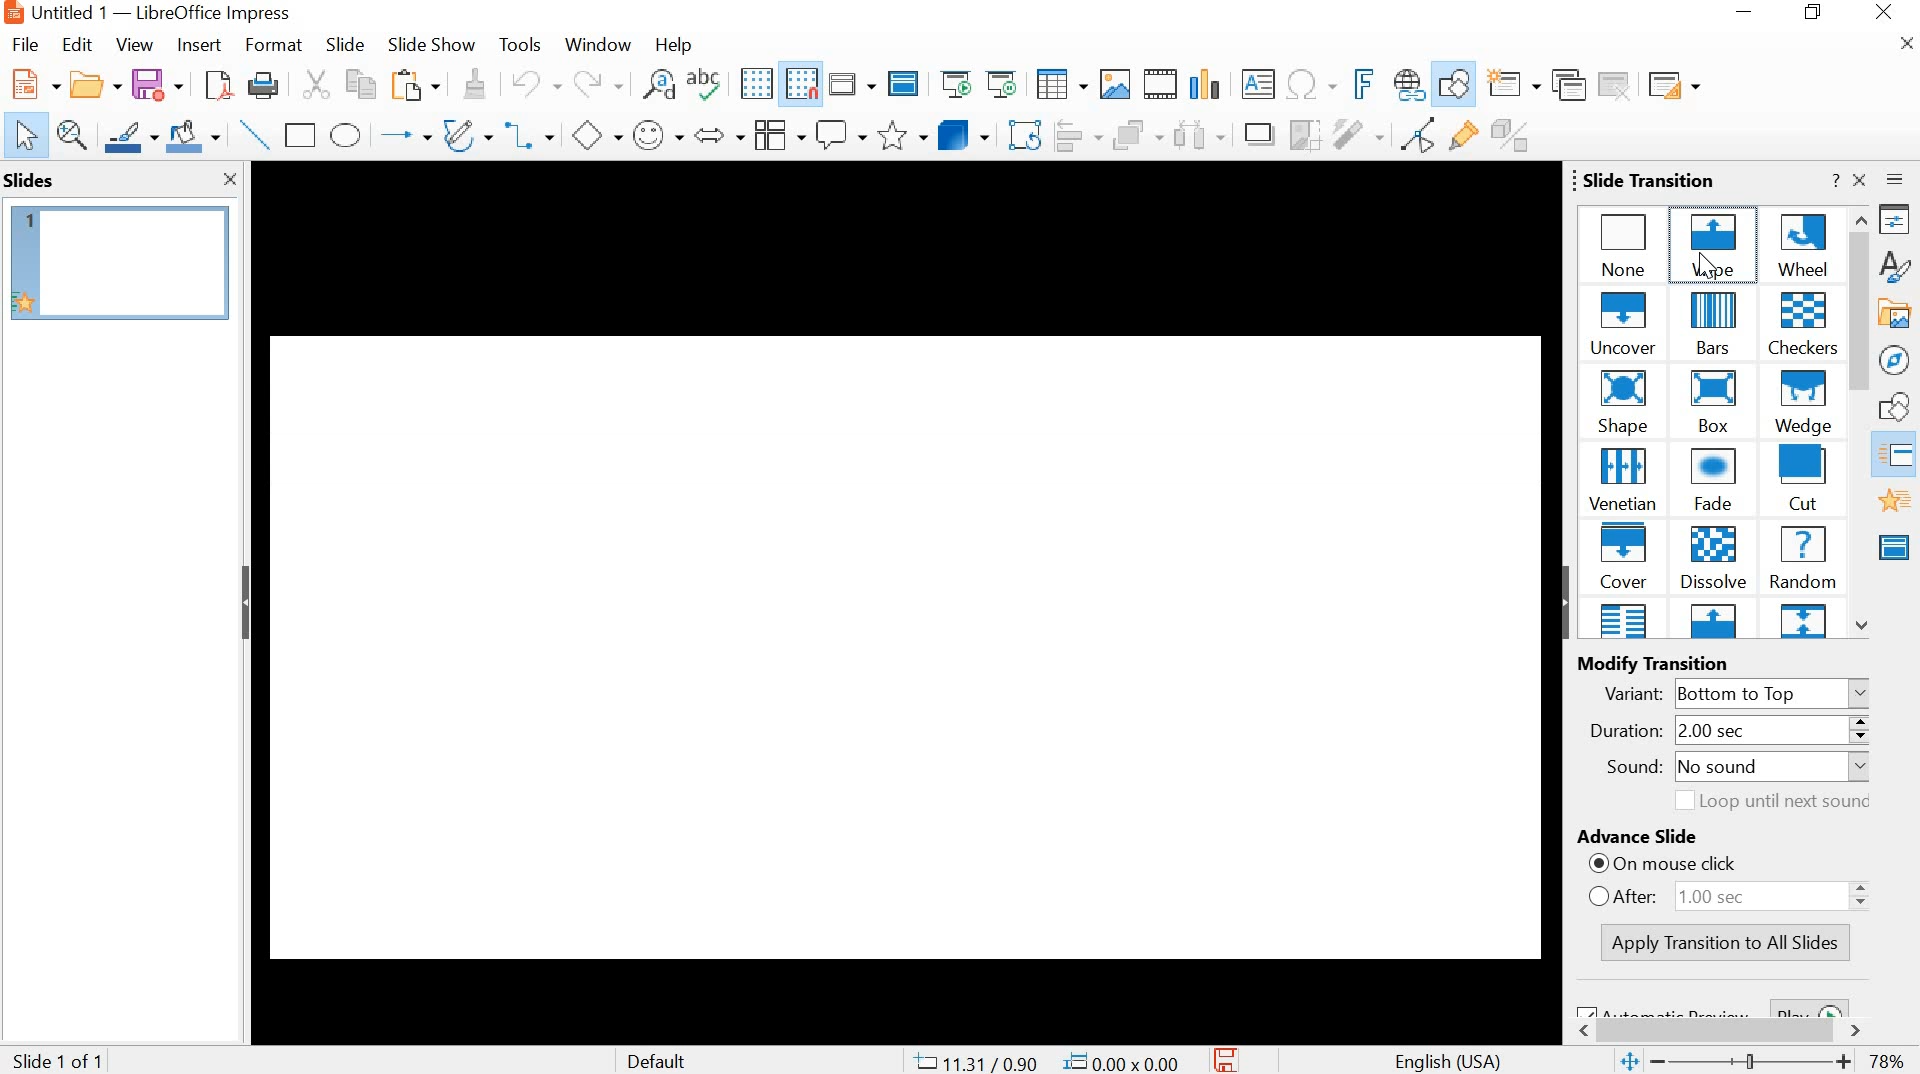 The image size is (1920, 1074). Describe the element at coordinates (1622, 479) in the screenshot. I see `VENETIAN` at that location.